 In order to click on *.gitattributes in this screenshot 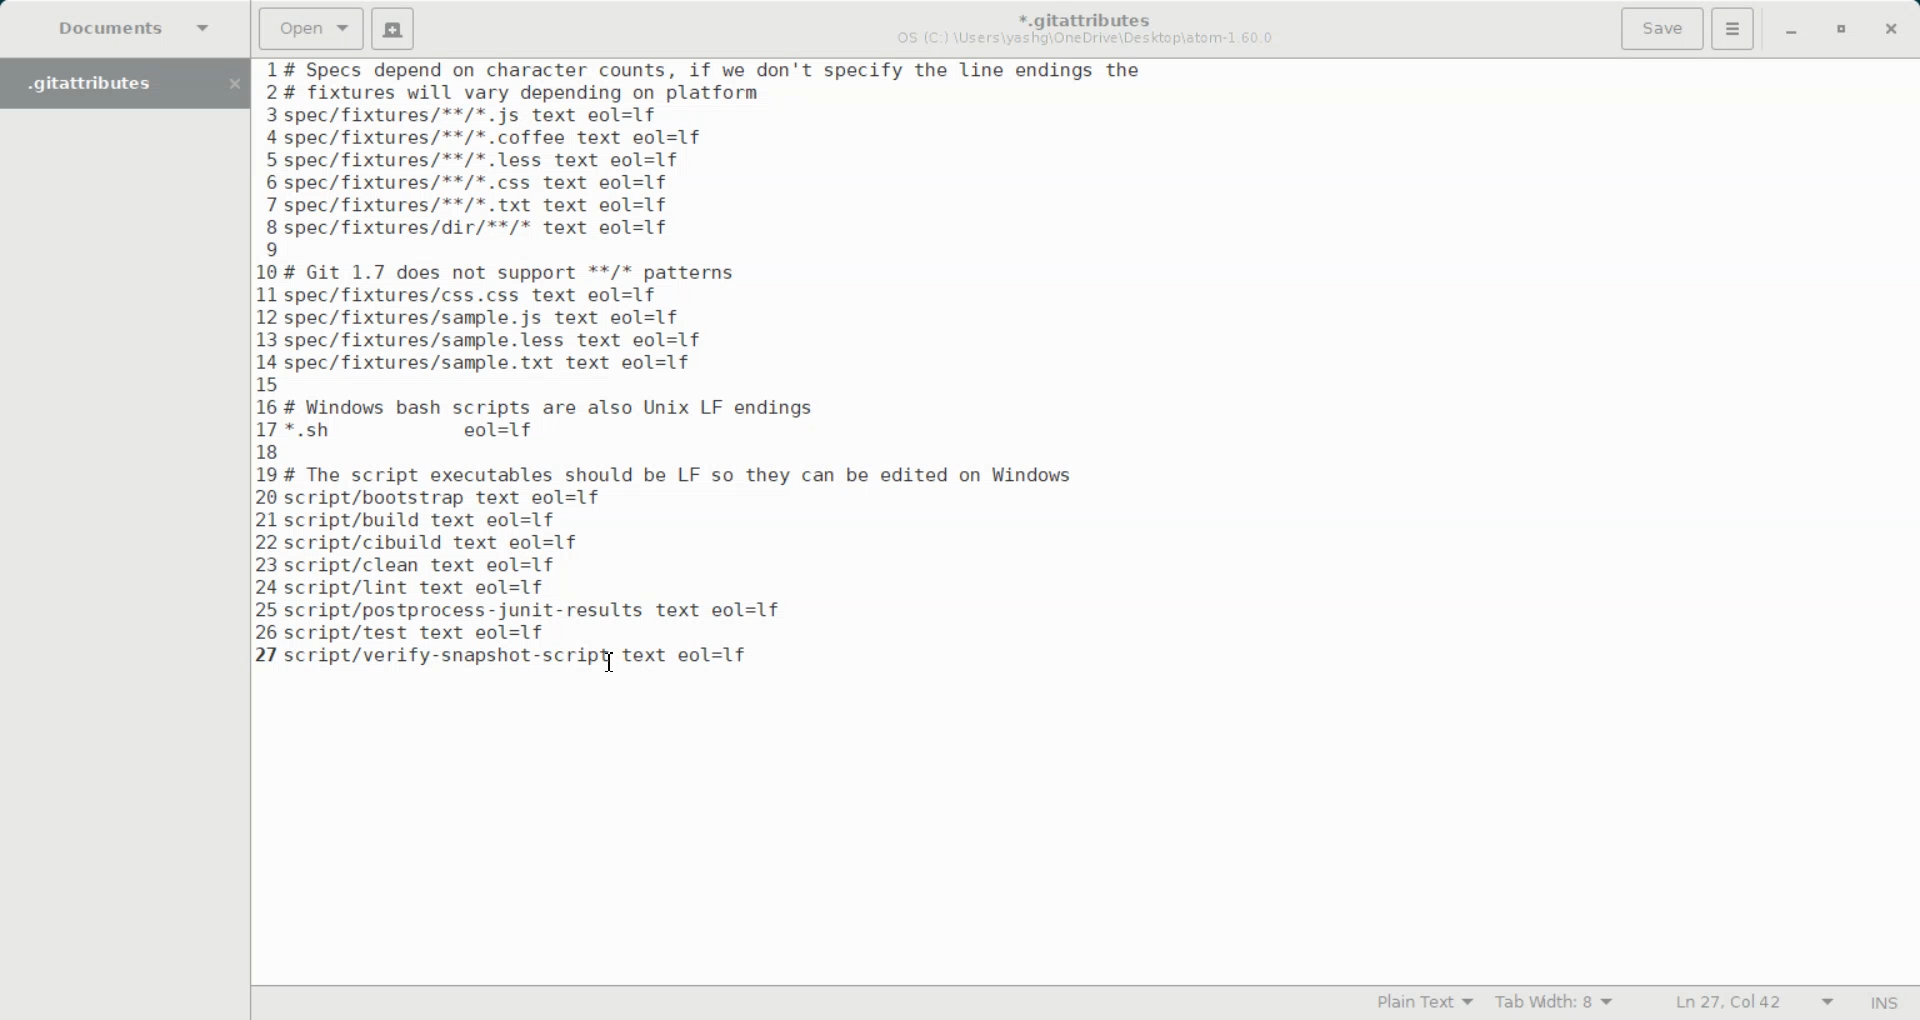, I will do `click(1080, 14)`.